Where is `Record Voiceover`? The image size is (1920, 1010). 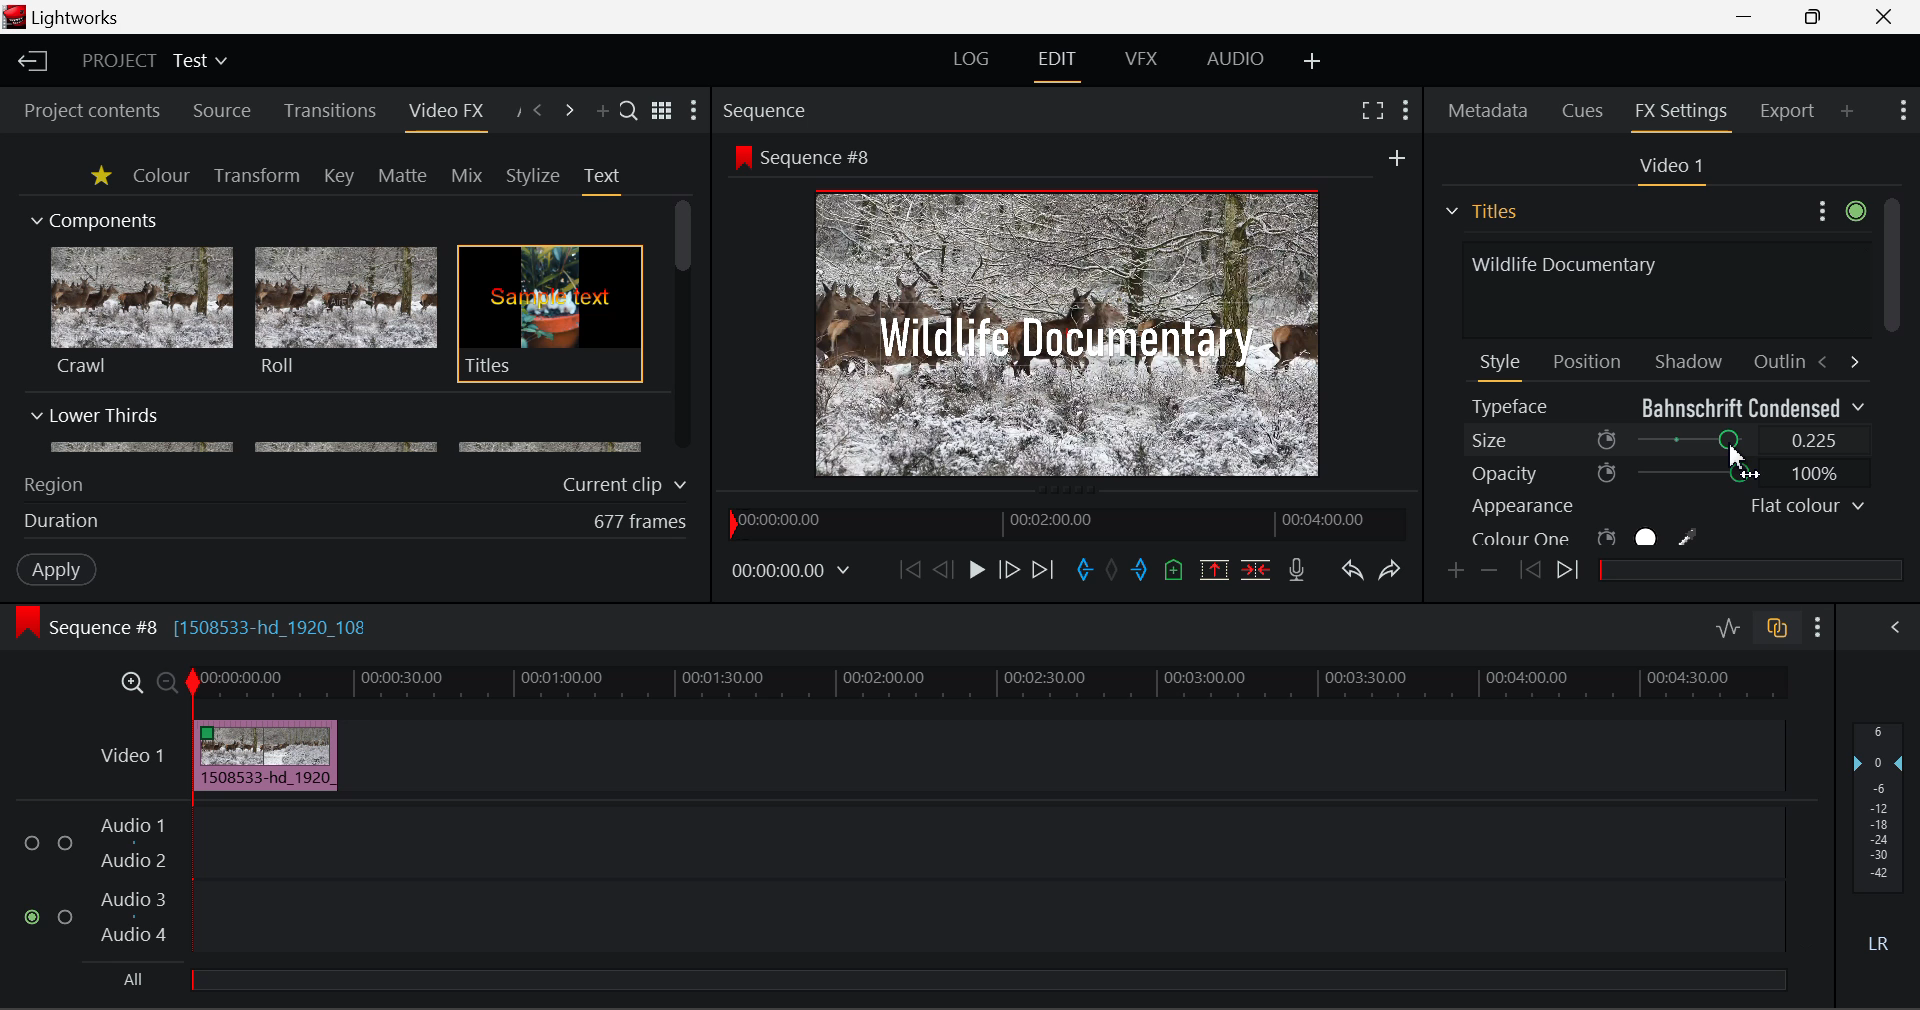 Record Voiceover is located at coordinates (1297, 574).